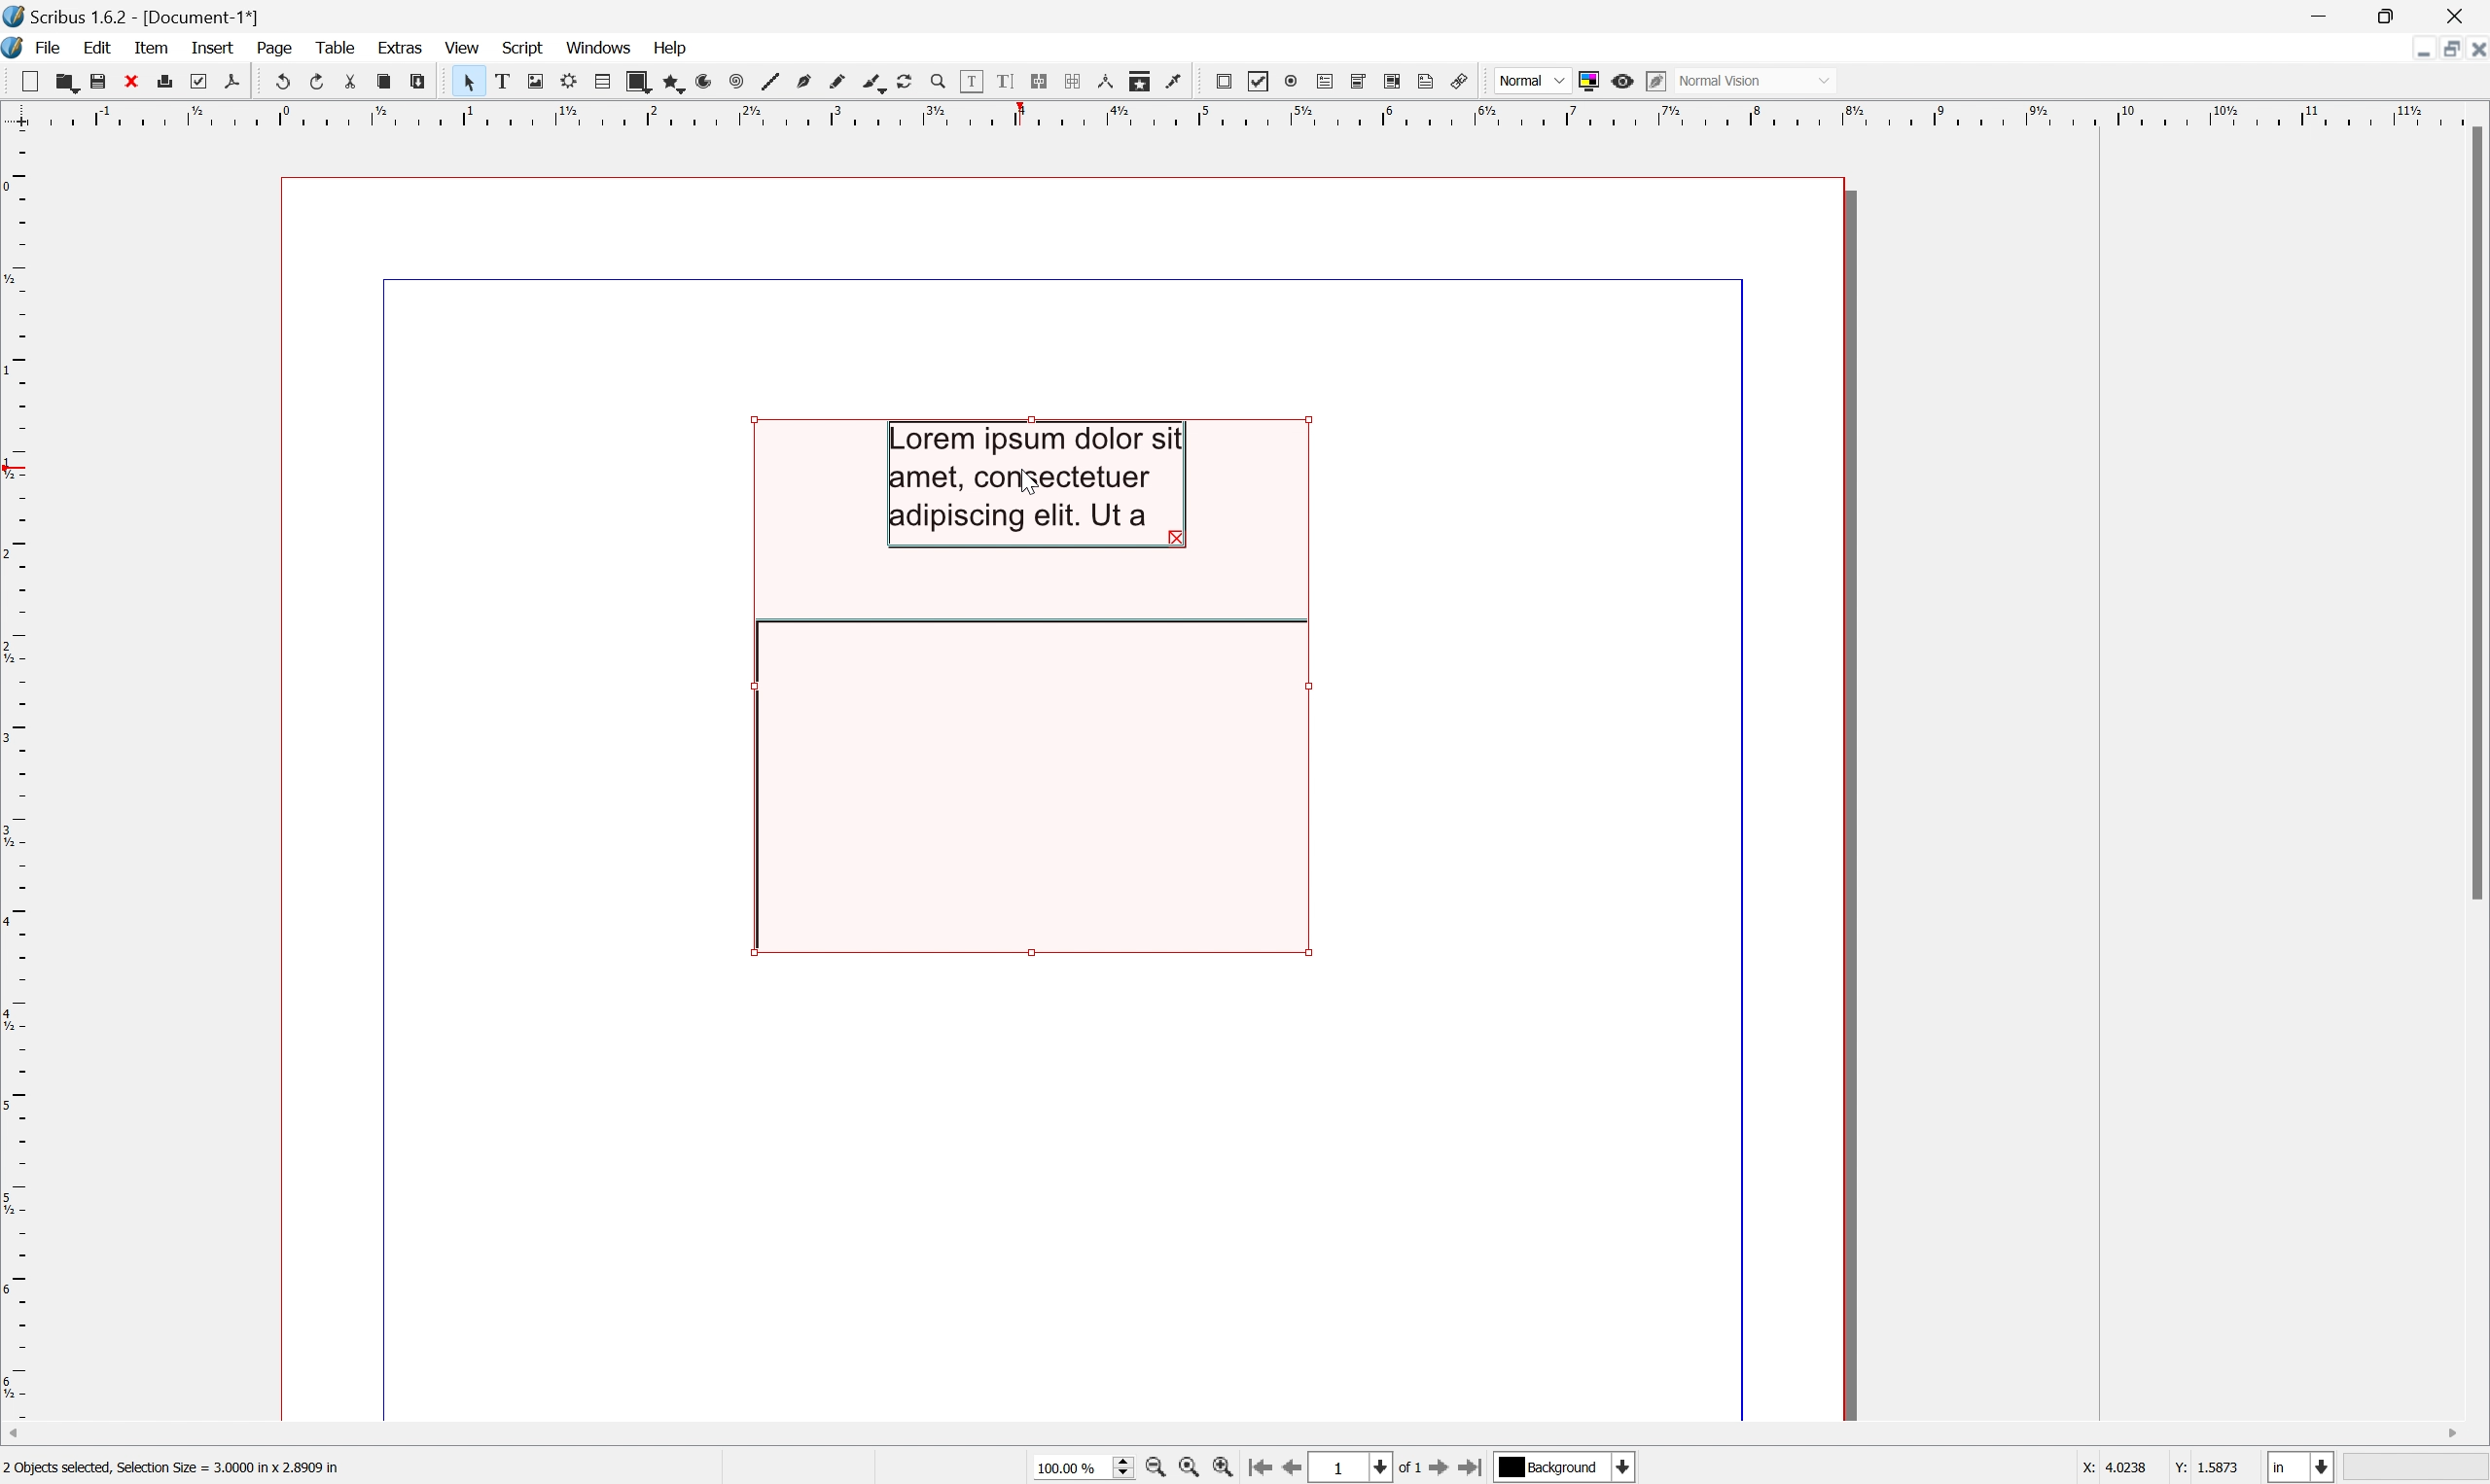  I want to click on Edit, so click(95, 49).